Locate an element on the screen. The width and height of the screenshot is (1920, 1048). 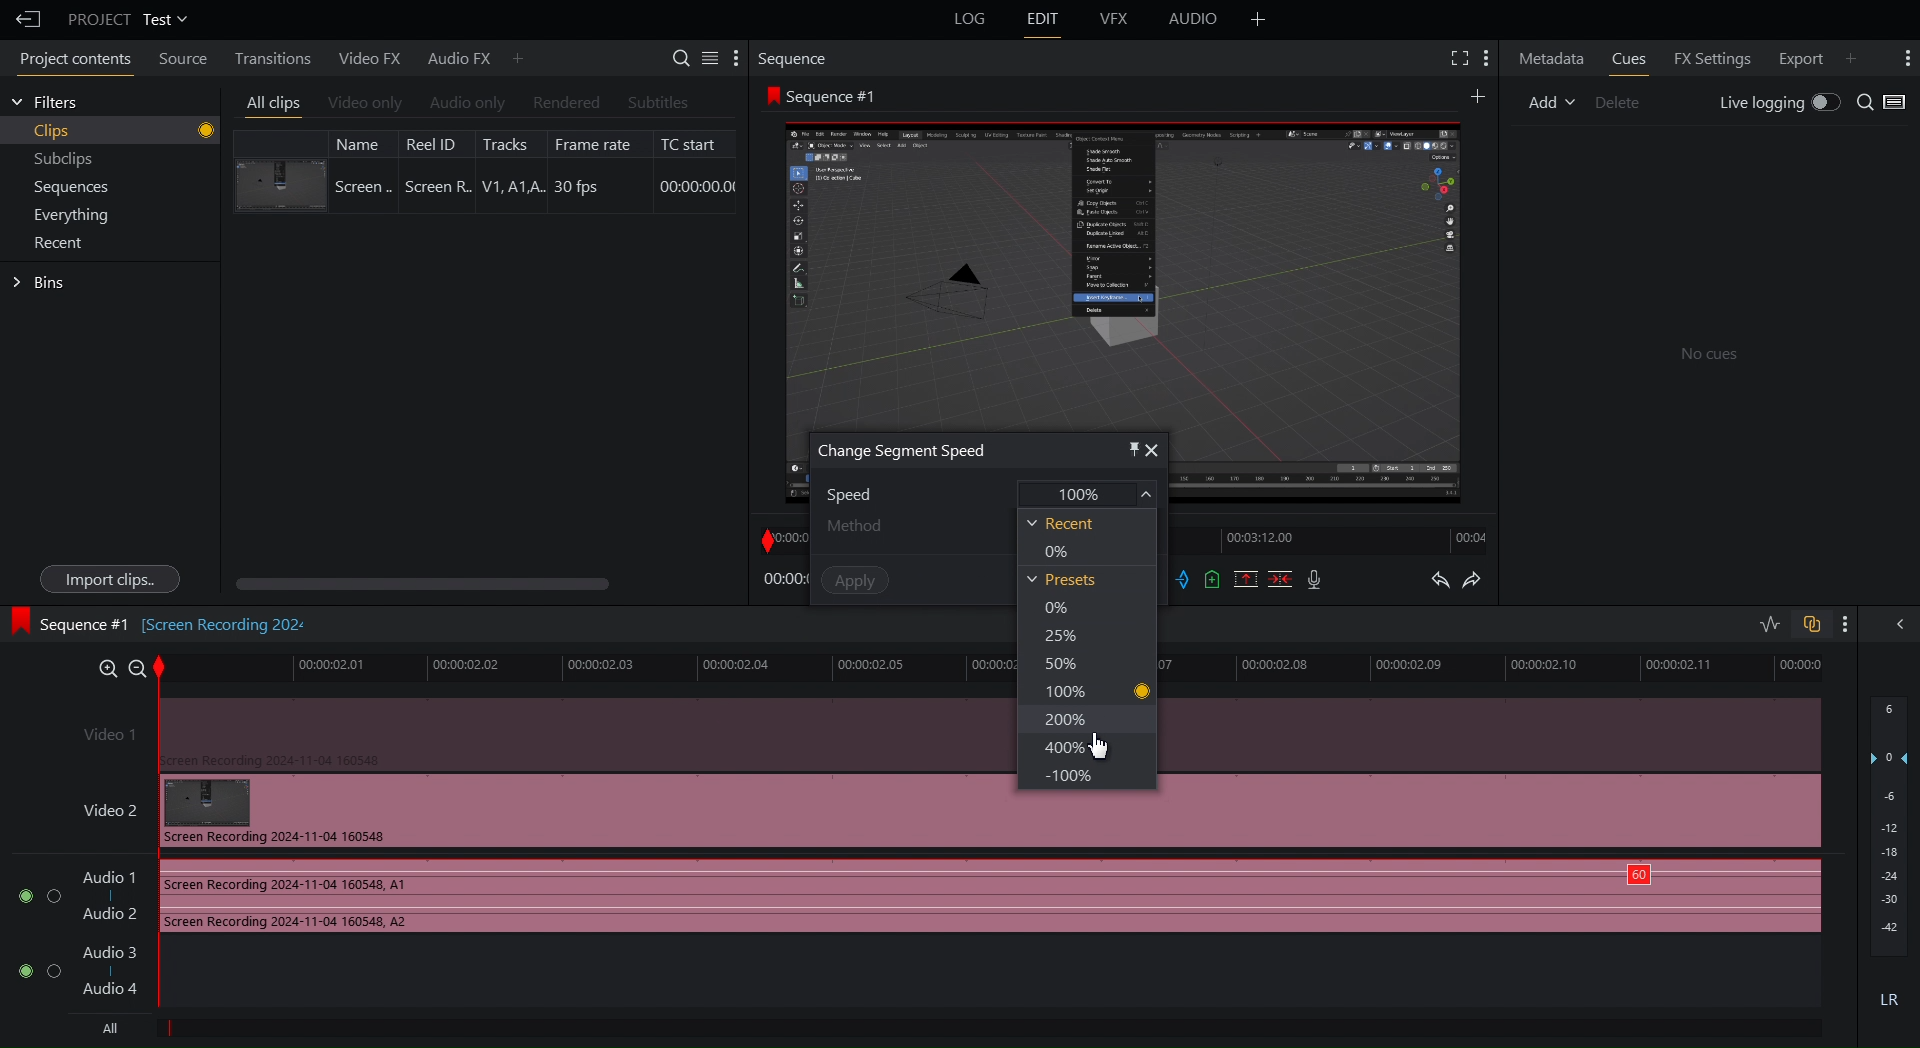
Audio FX is located at coordinates (451, 58).